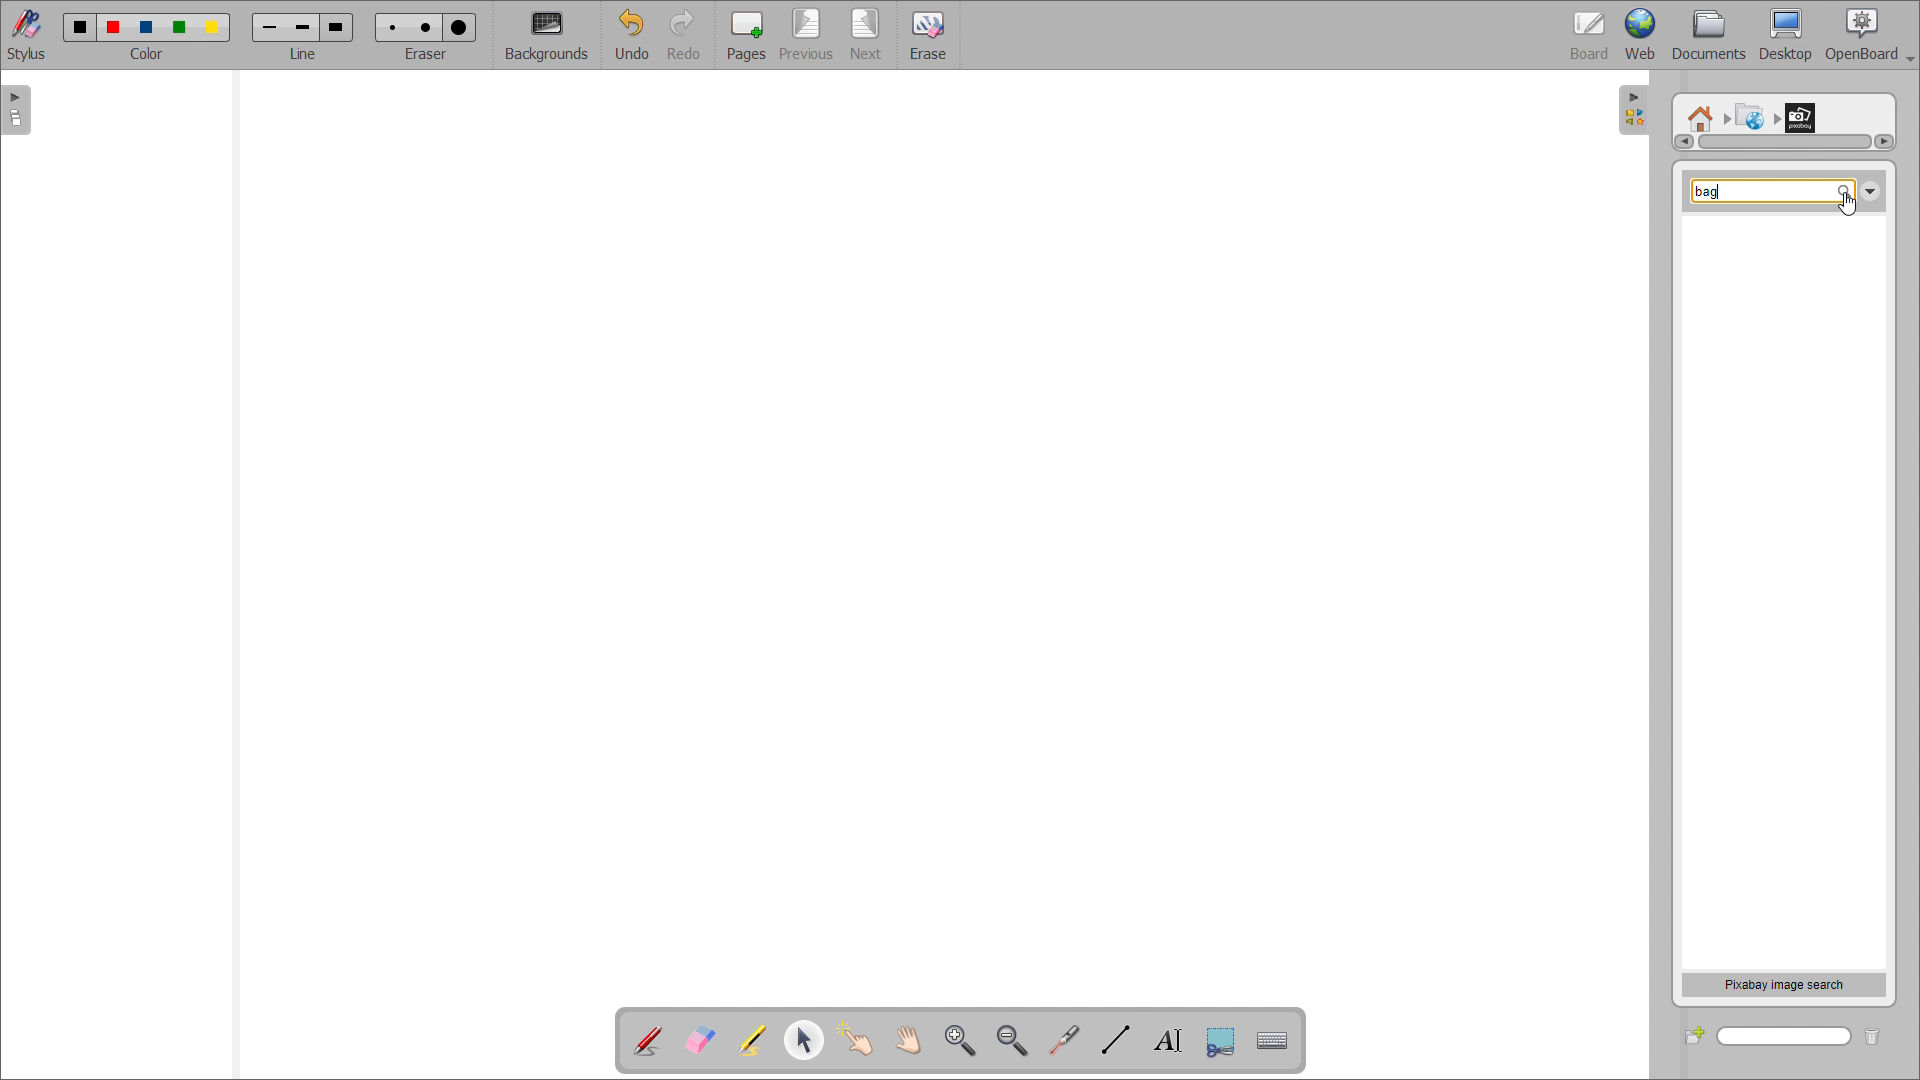 This screenshot has height=1080, width=1920. I want to click on Root, so click(1701, 111).